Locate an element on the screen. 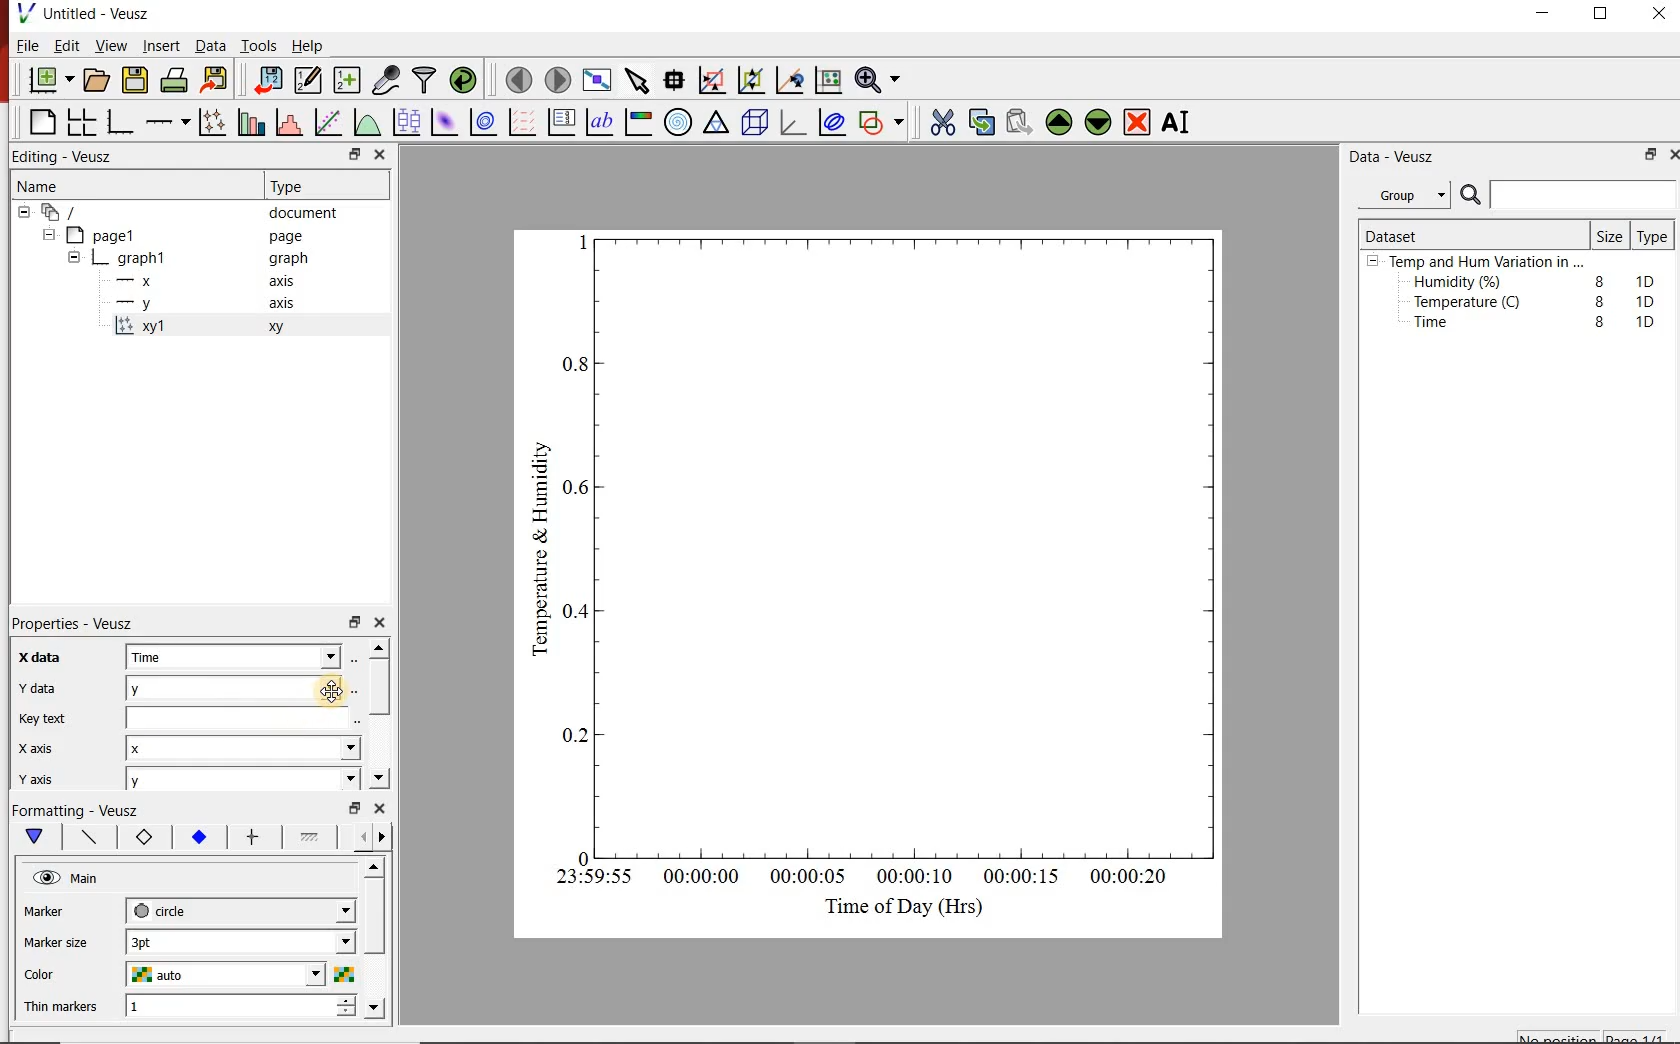 This screenshot has width=1680, height=1044. restore down is located at coordinates (351, 808).